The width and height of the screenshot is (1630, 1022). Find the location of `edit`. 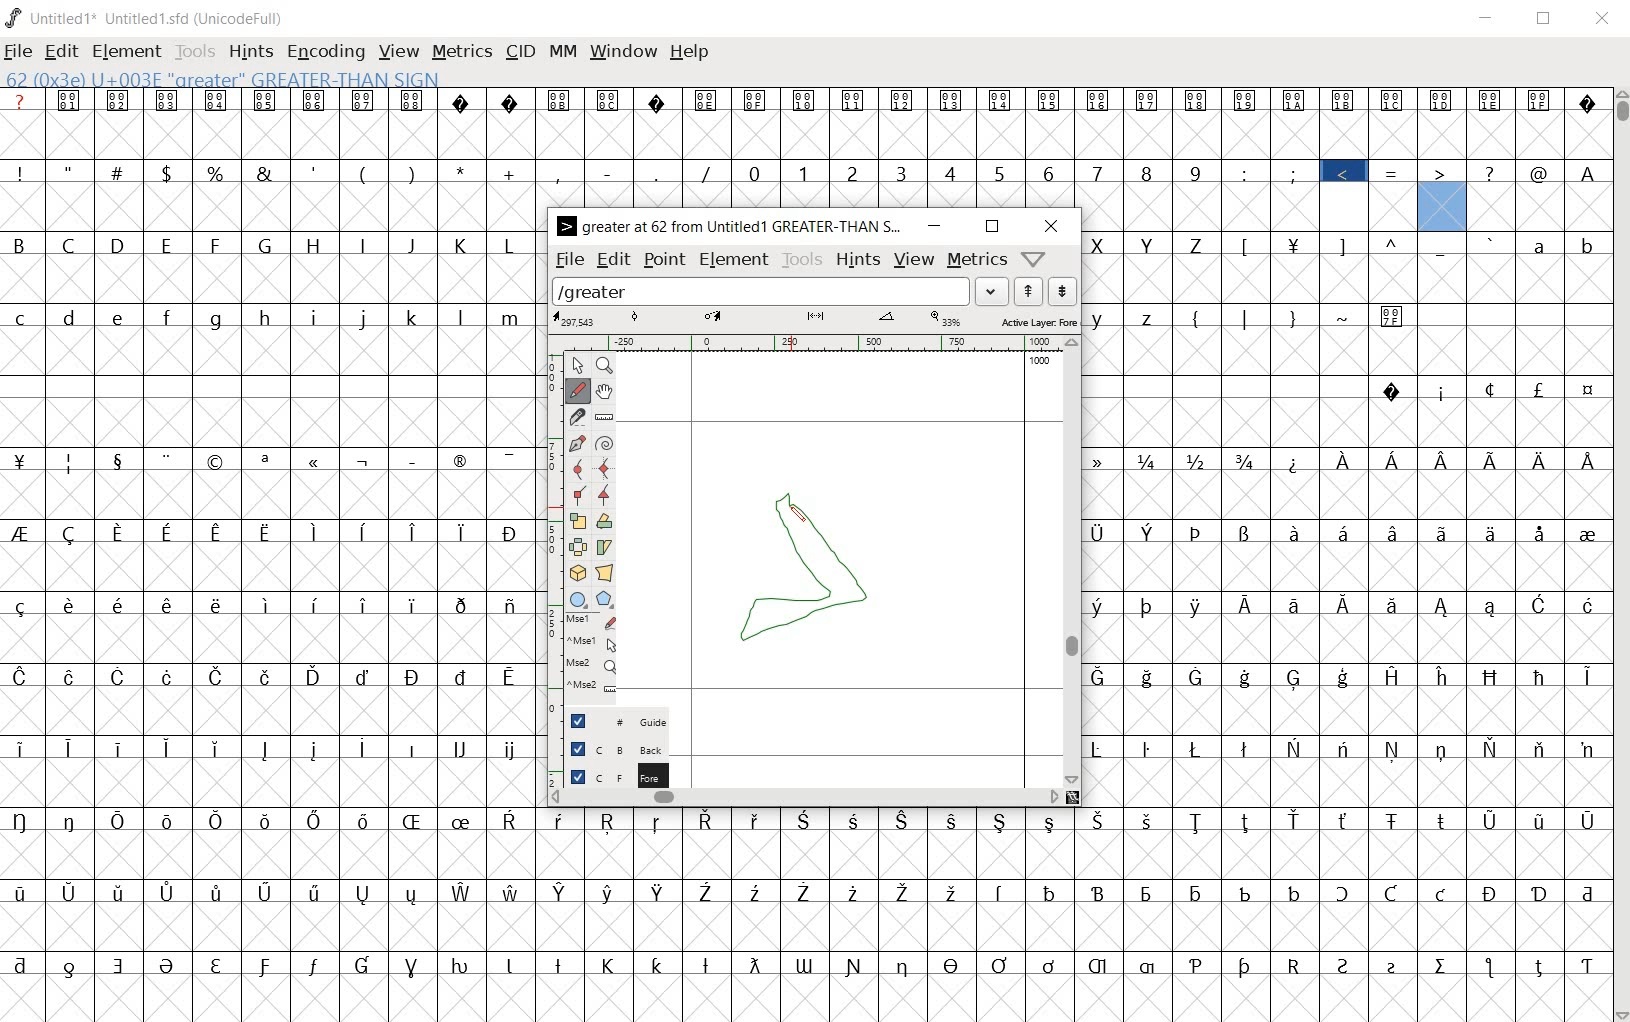

edit is located at coordinates (611, 261).